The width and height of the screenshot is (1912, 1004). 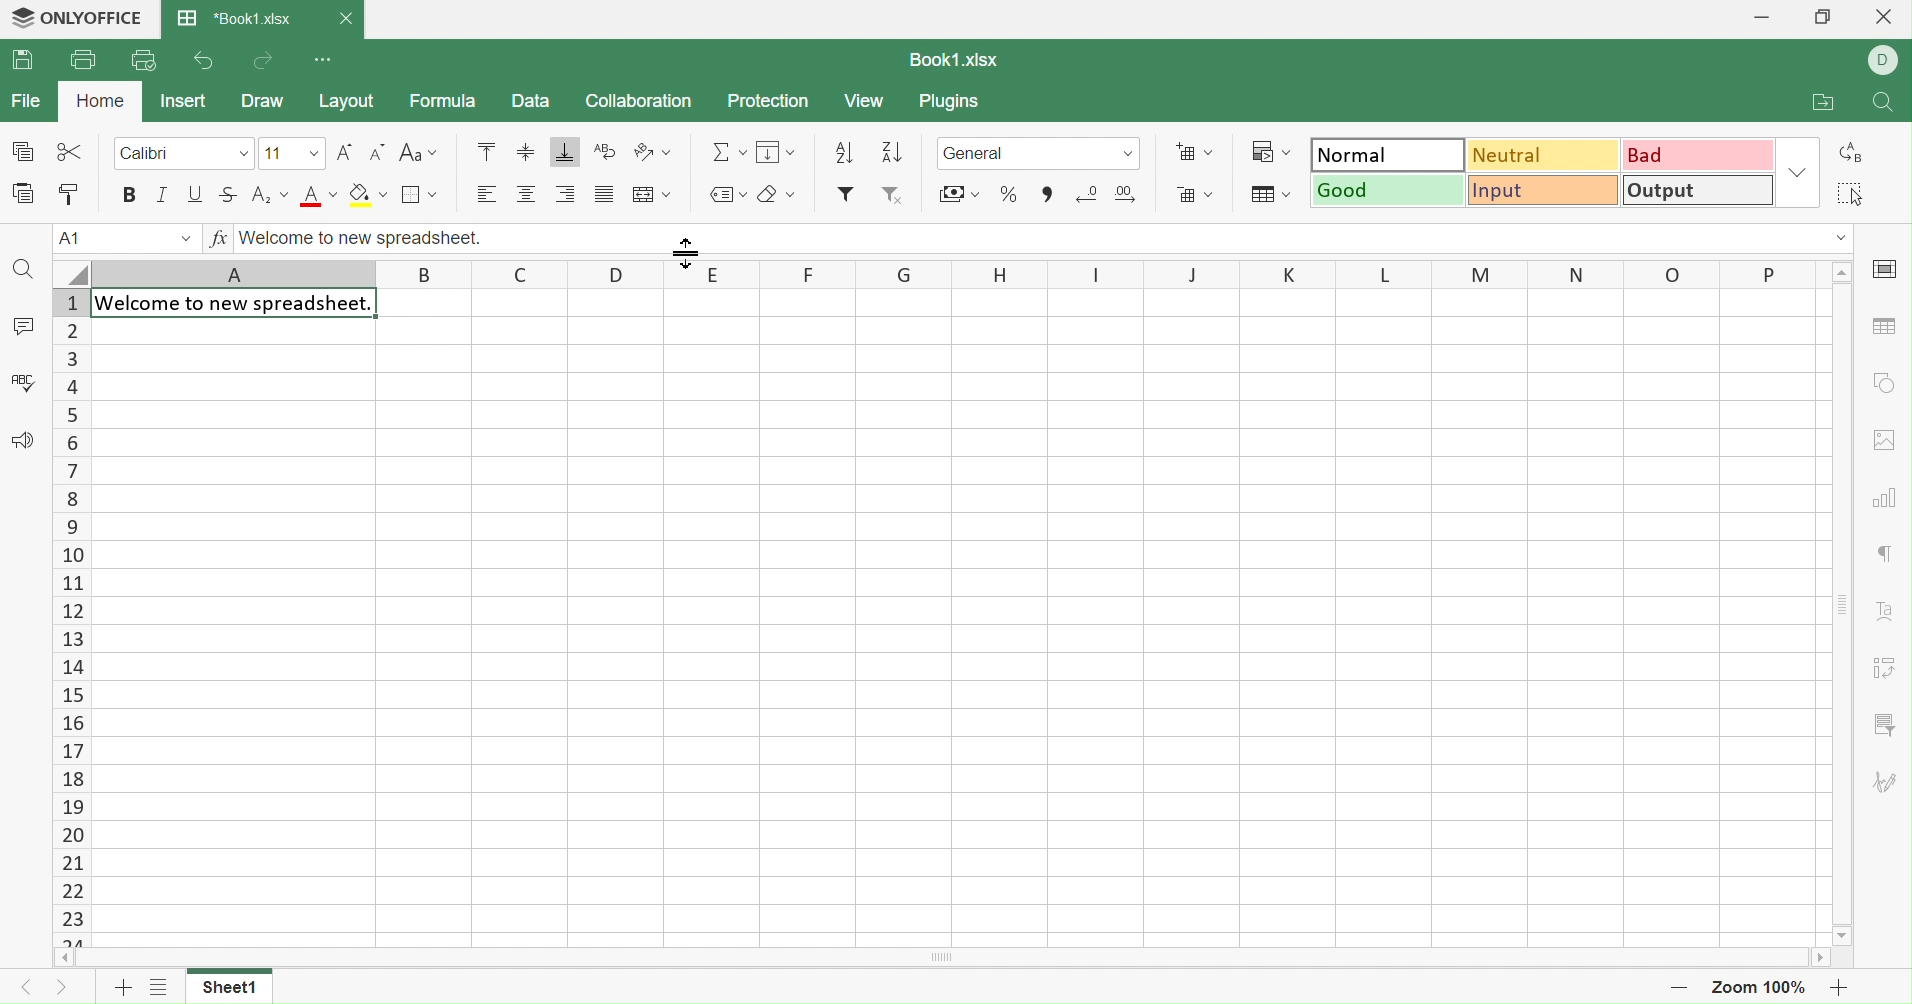 I want to click on Format as table template, so click(x=1269, y=195).